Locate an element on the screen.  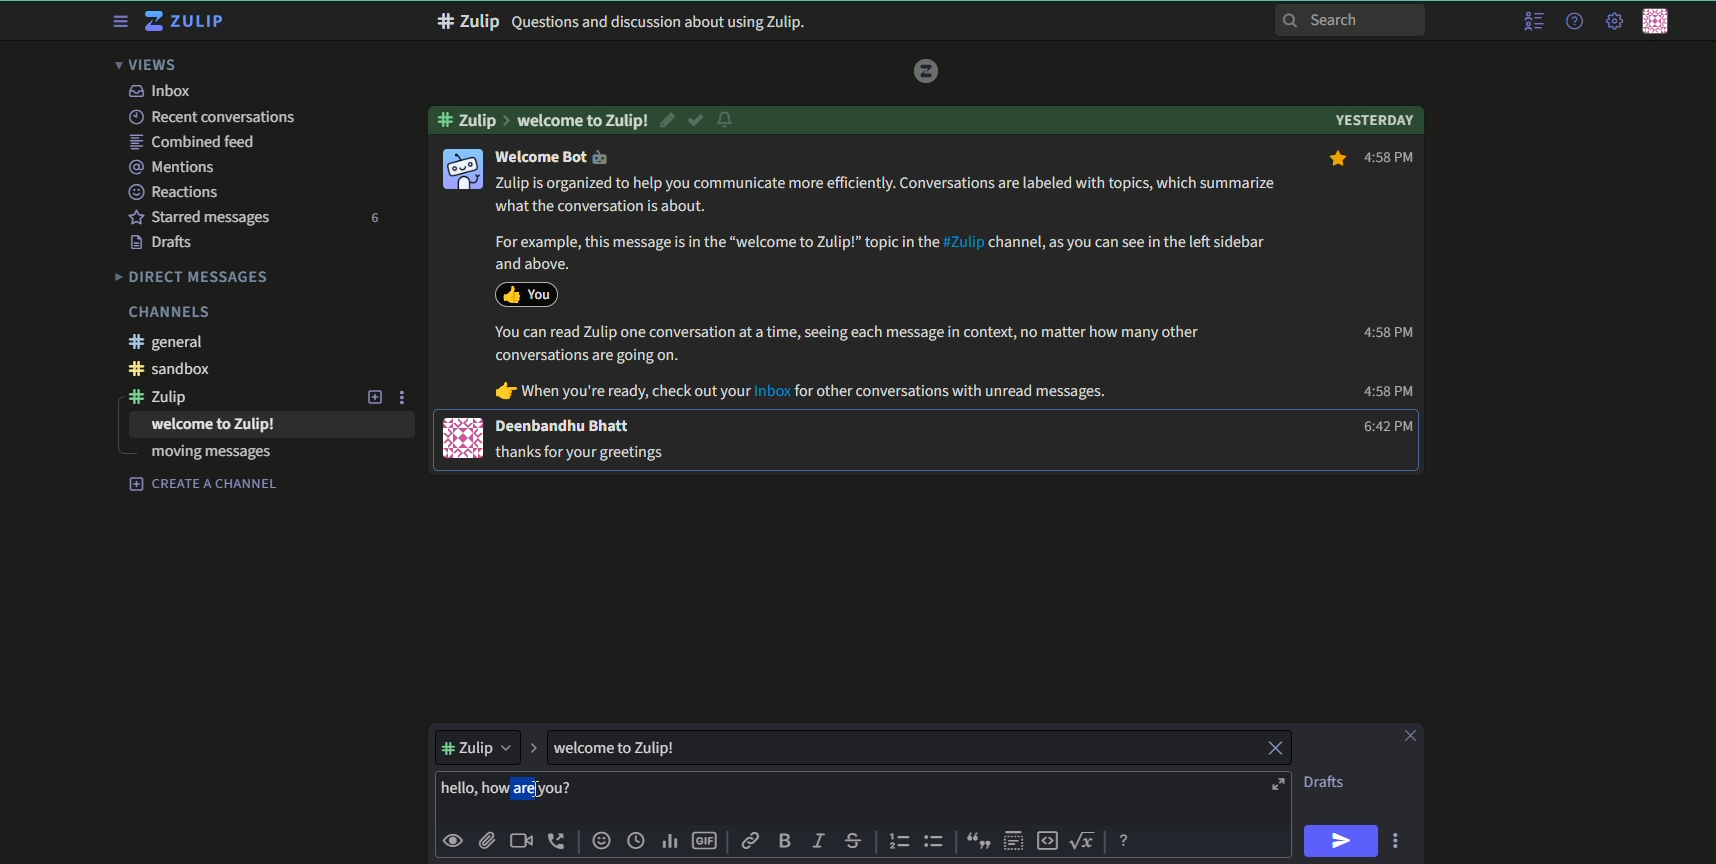
recent conversations is located at coordinates (211, 117).